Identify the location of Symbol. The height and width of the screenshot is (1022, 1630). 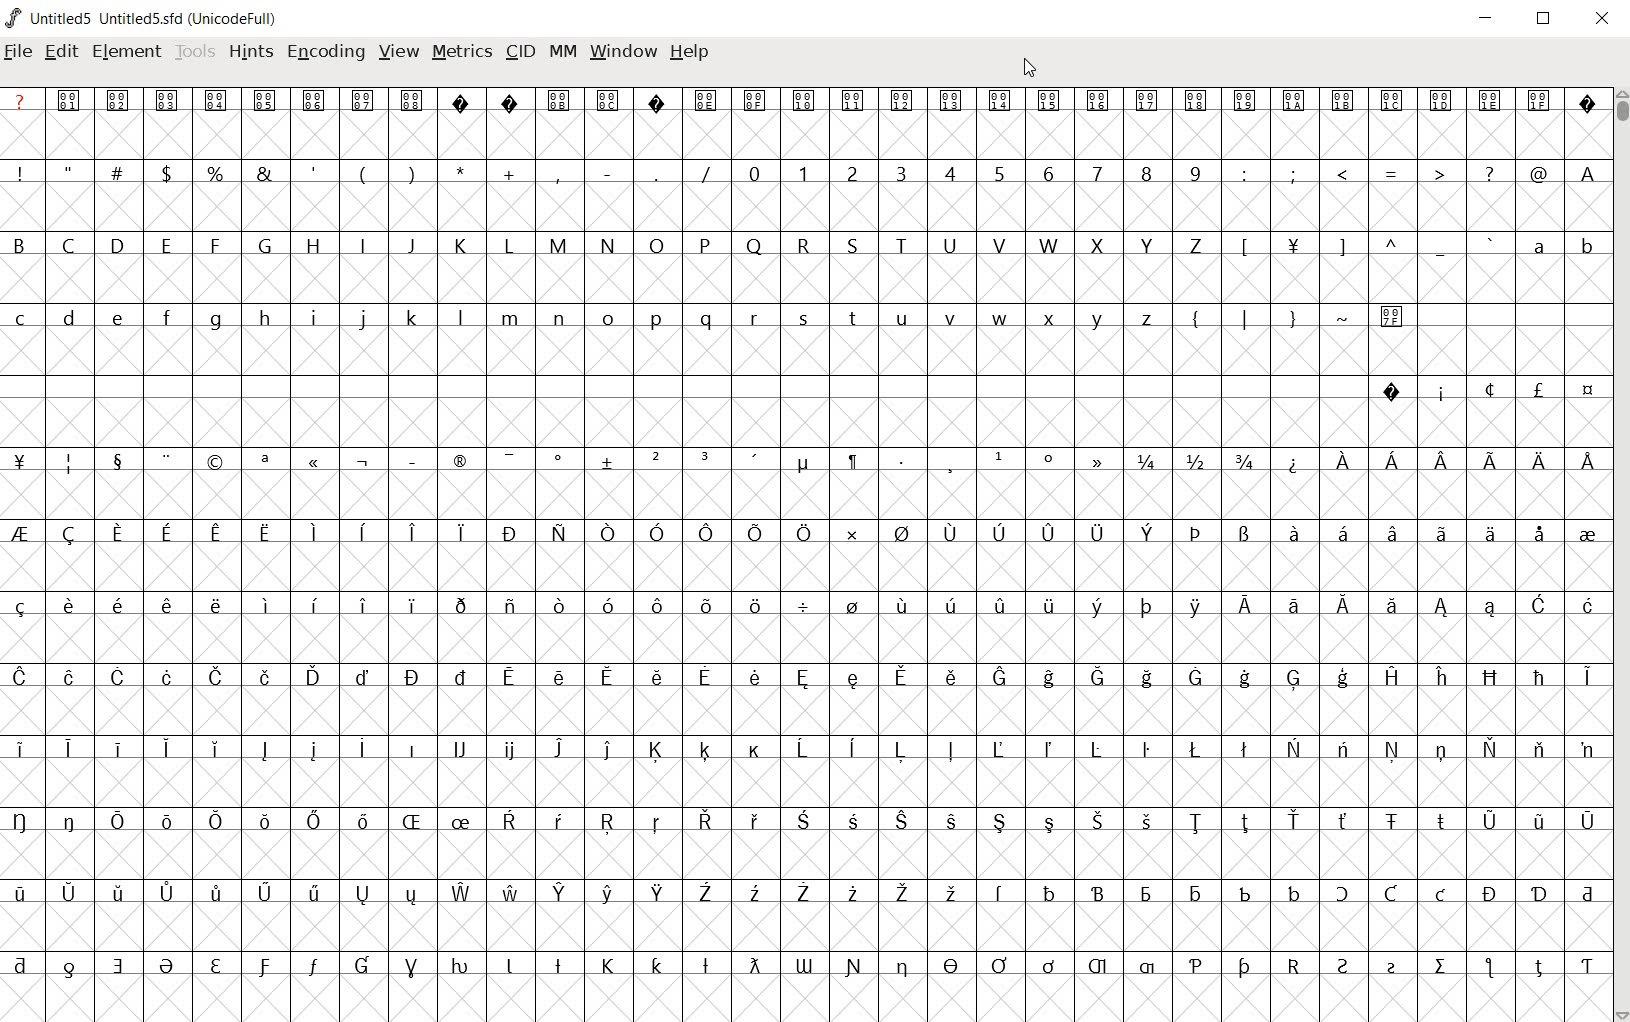
(1487, 821).